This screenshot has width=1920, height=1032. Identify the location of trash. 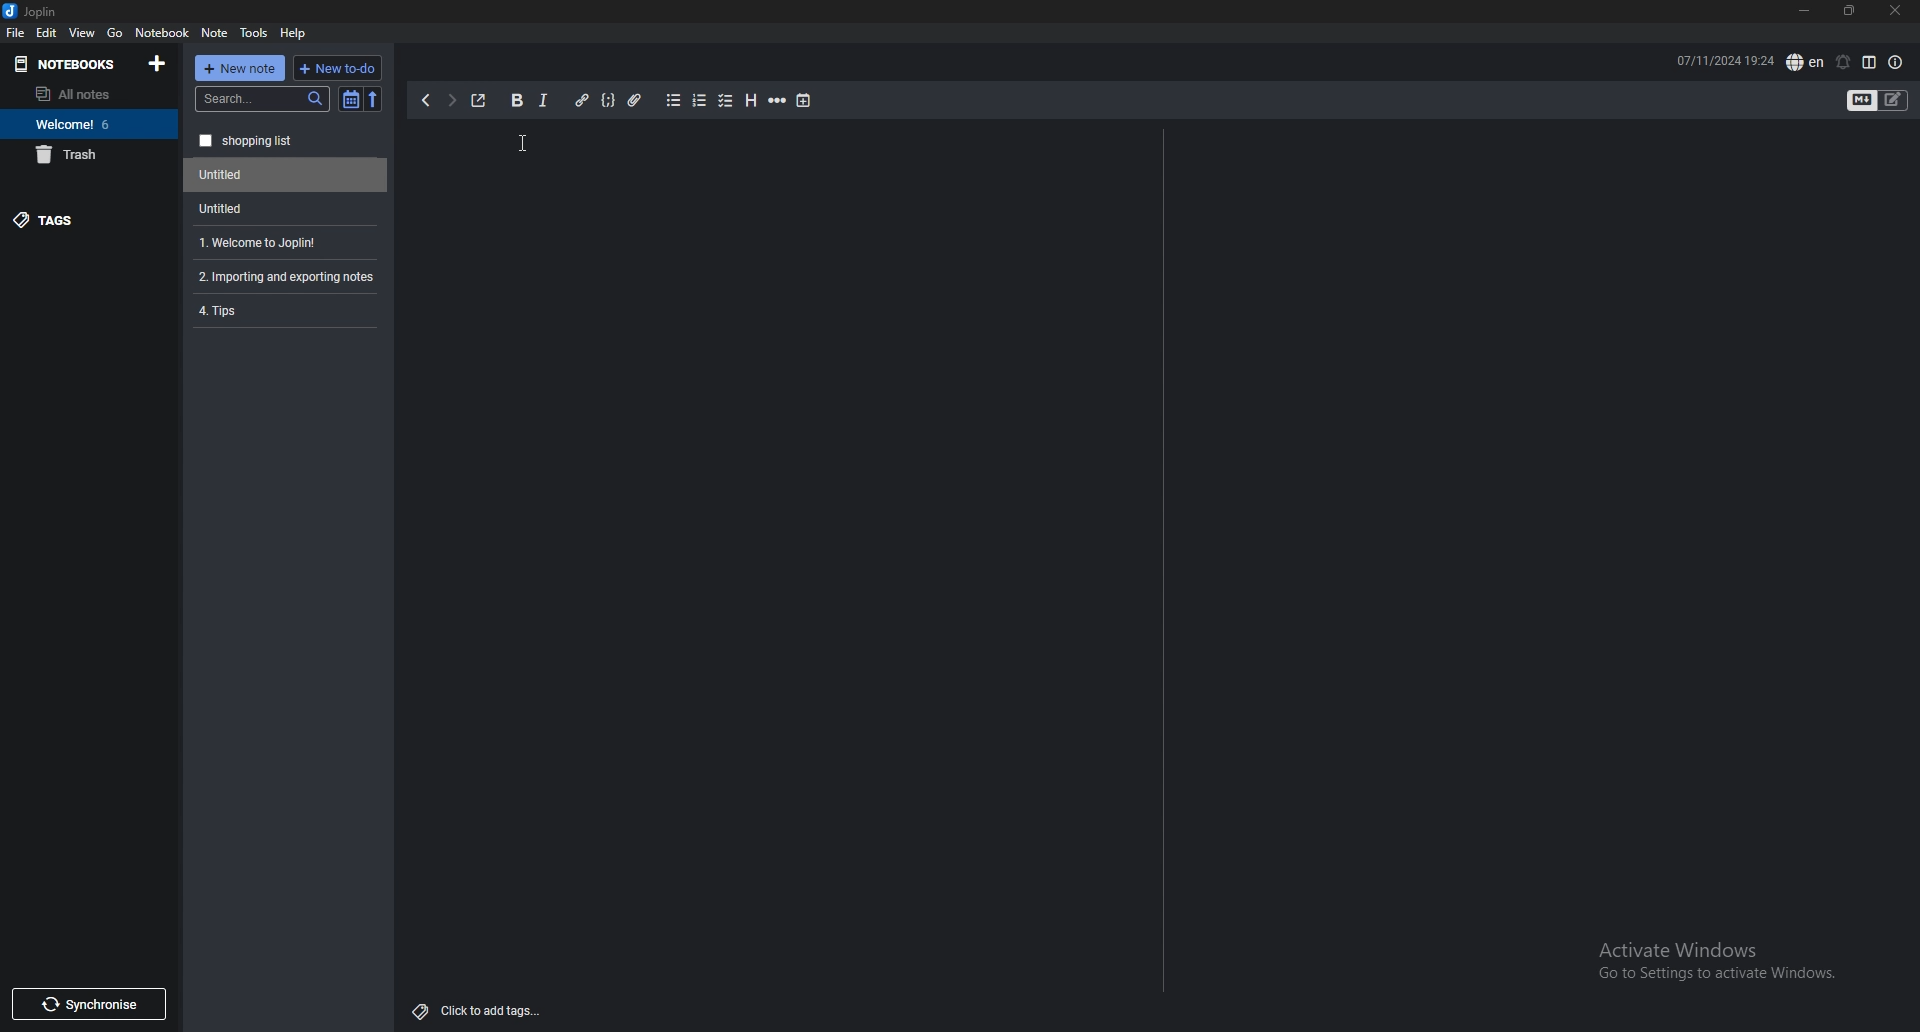
(89, 154).